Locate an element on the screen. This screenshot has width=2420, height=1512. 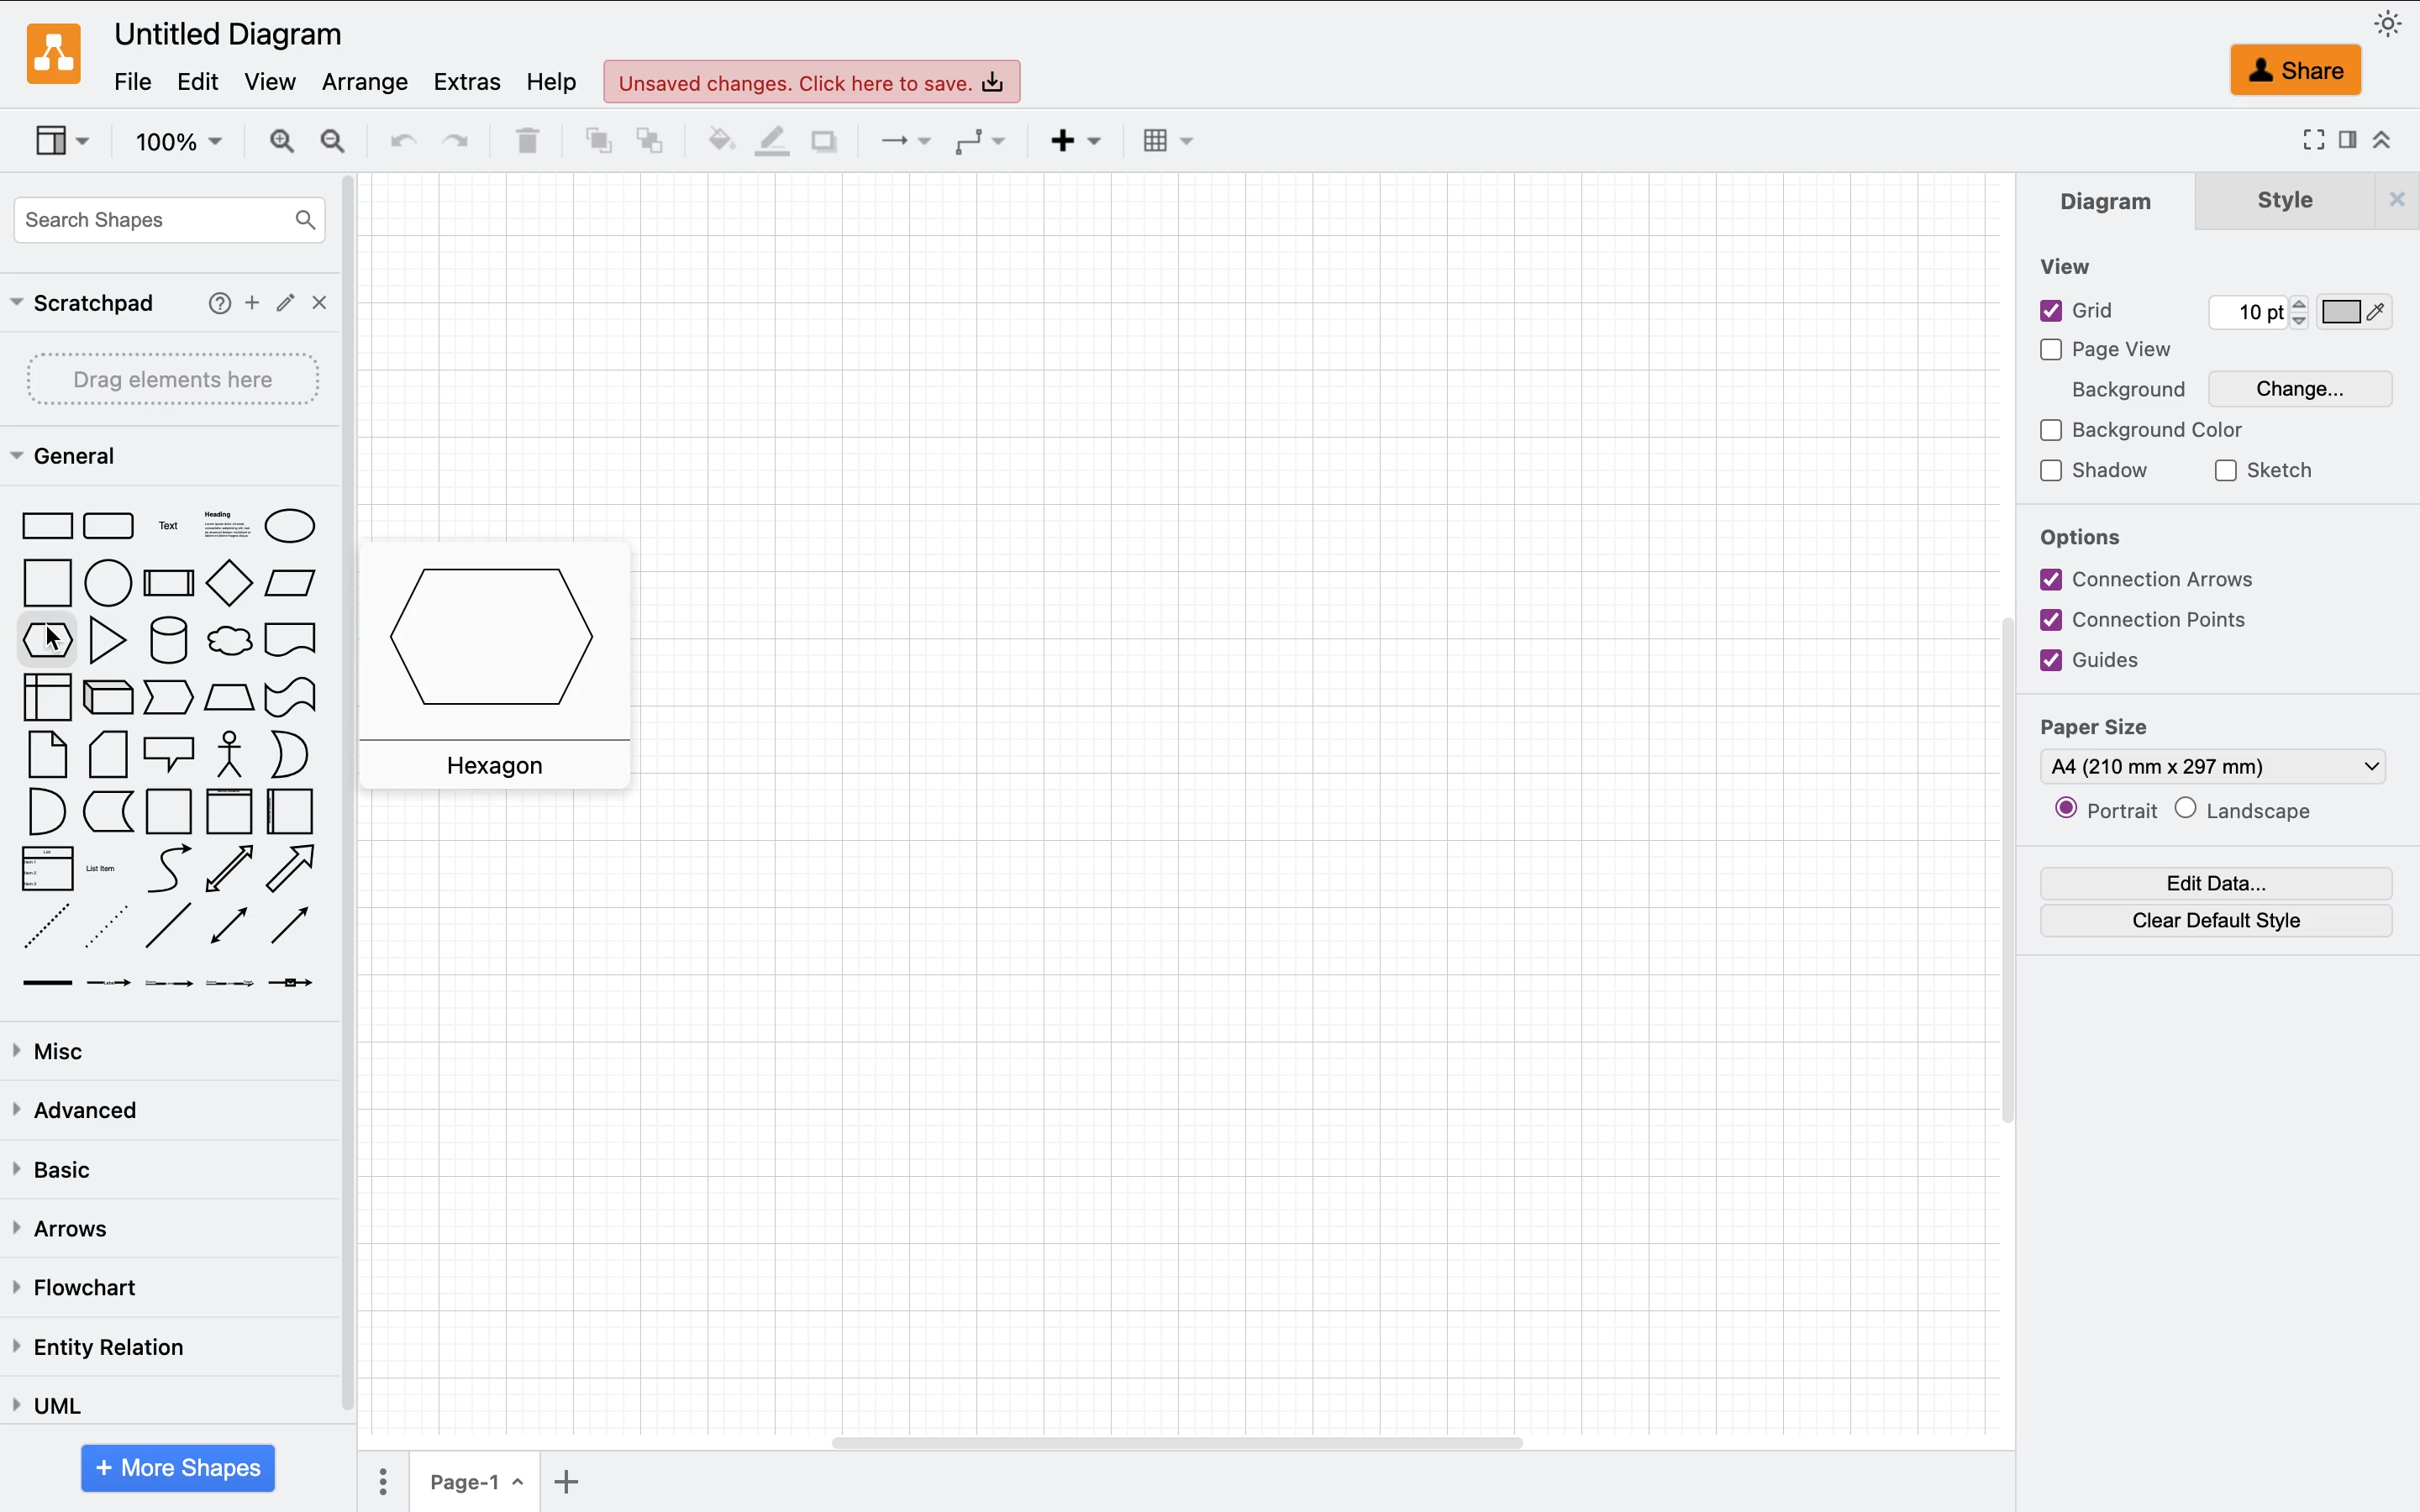
connector with symbol is located at coordinates (304, 989).